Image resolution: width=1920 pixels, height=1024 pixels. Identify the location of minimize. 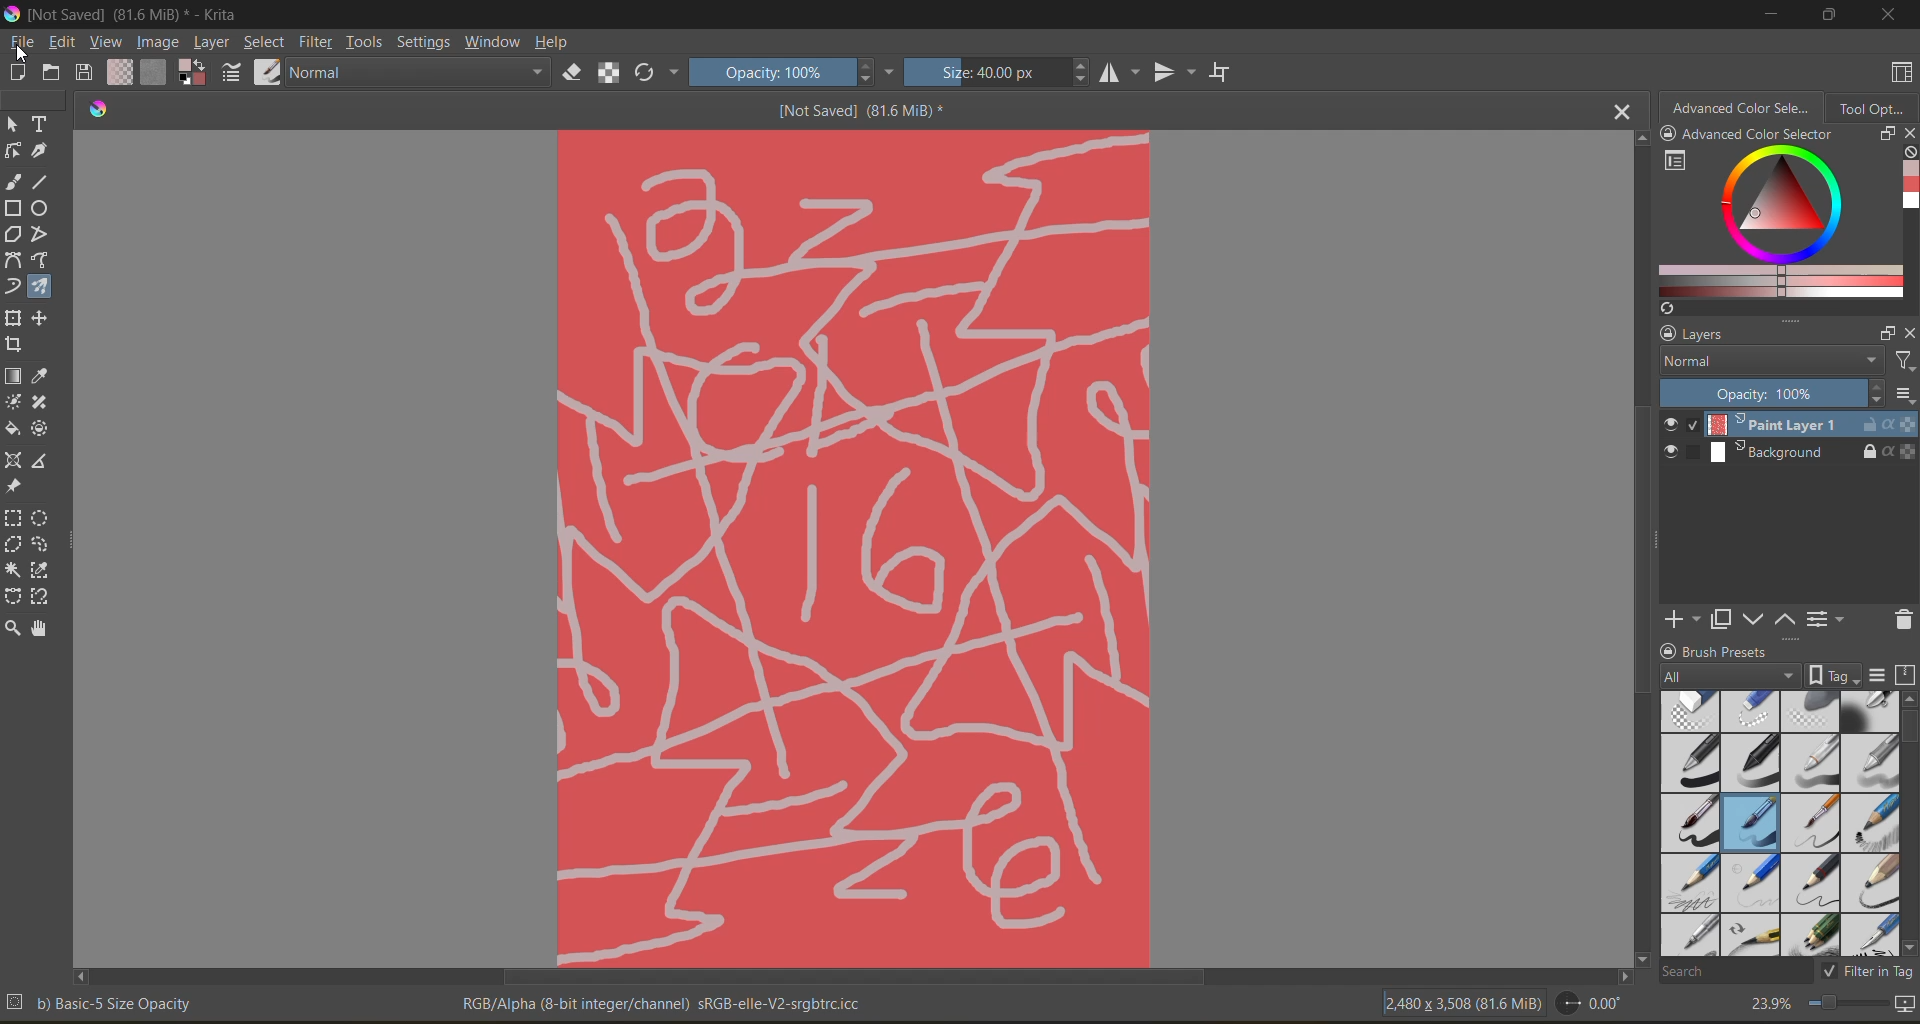
(1767, 13).